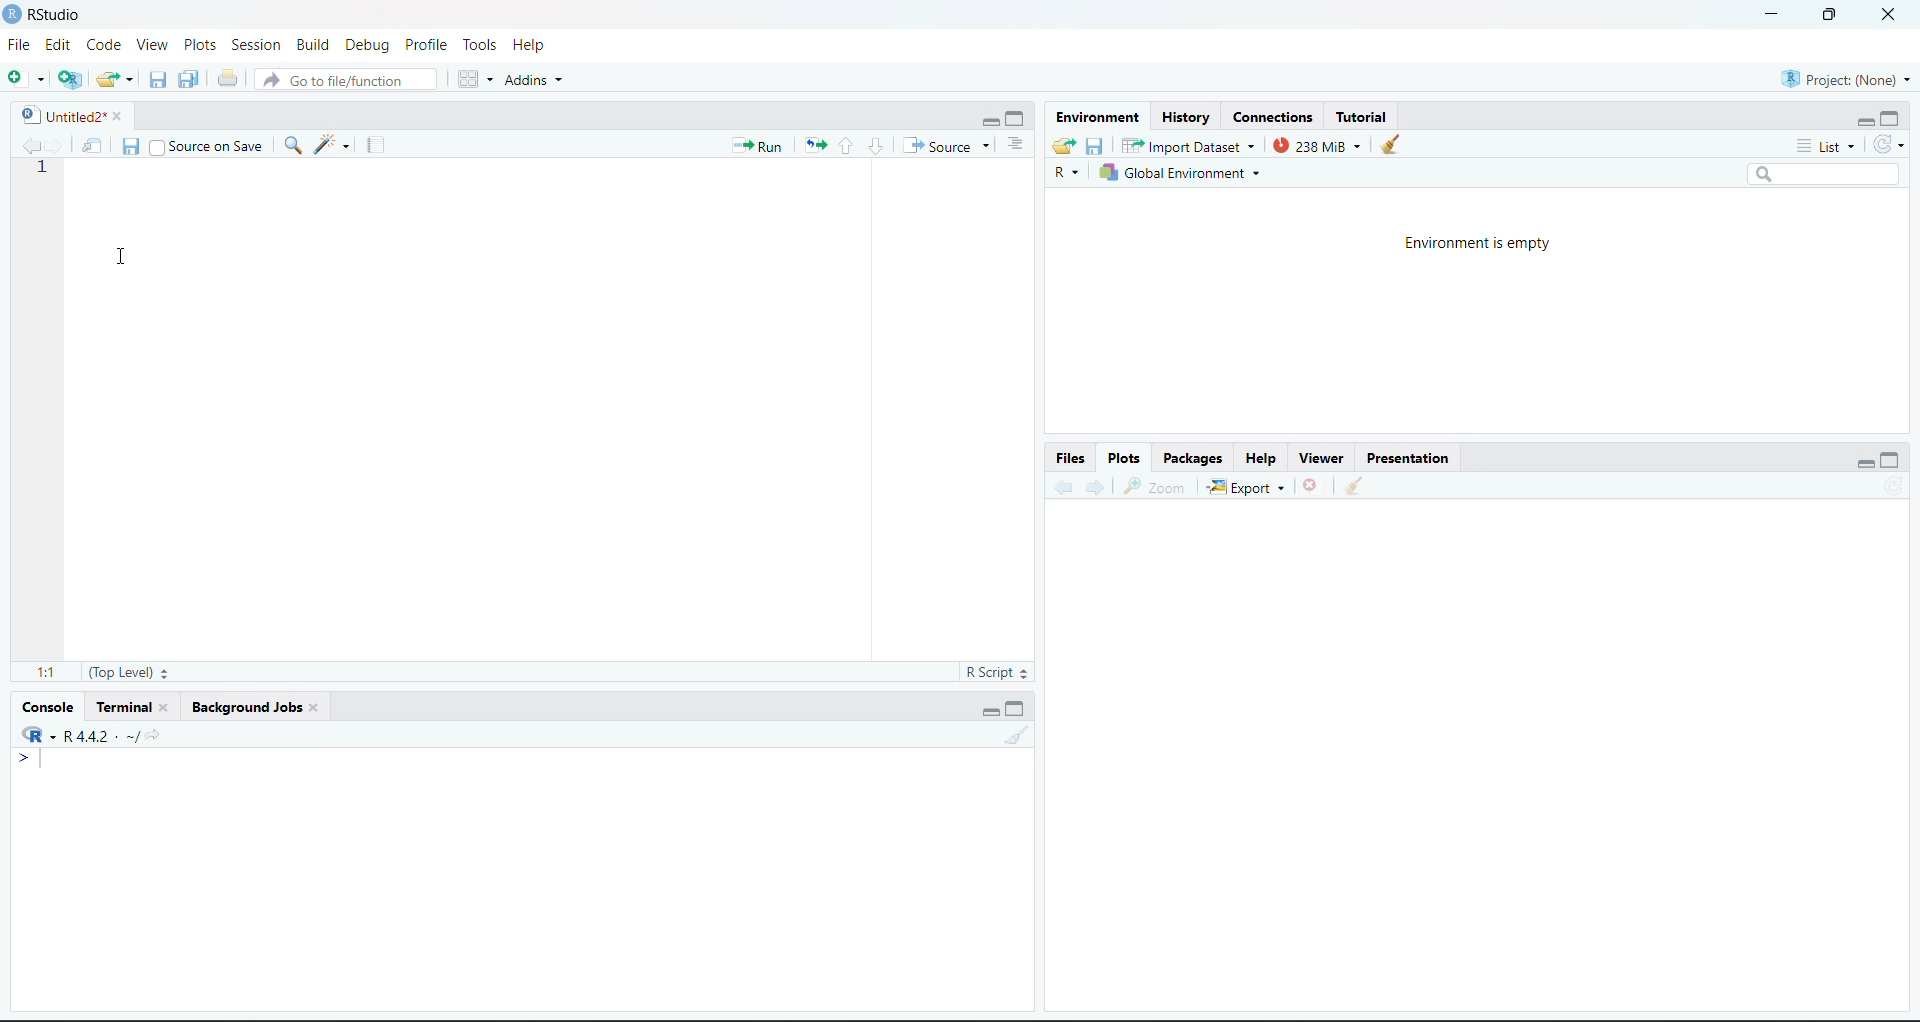 The image size is (1920, 1022). What do you see at coordinates (1274, 118) in the screenshot?
I see `Connections` at bounding box center [1274, 118].